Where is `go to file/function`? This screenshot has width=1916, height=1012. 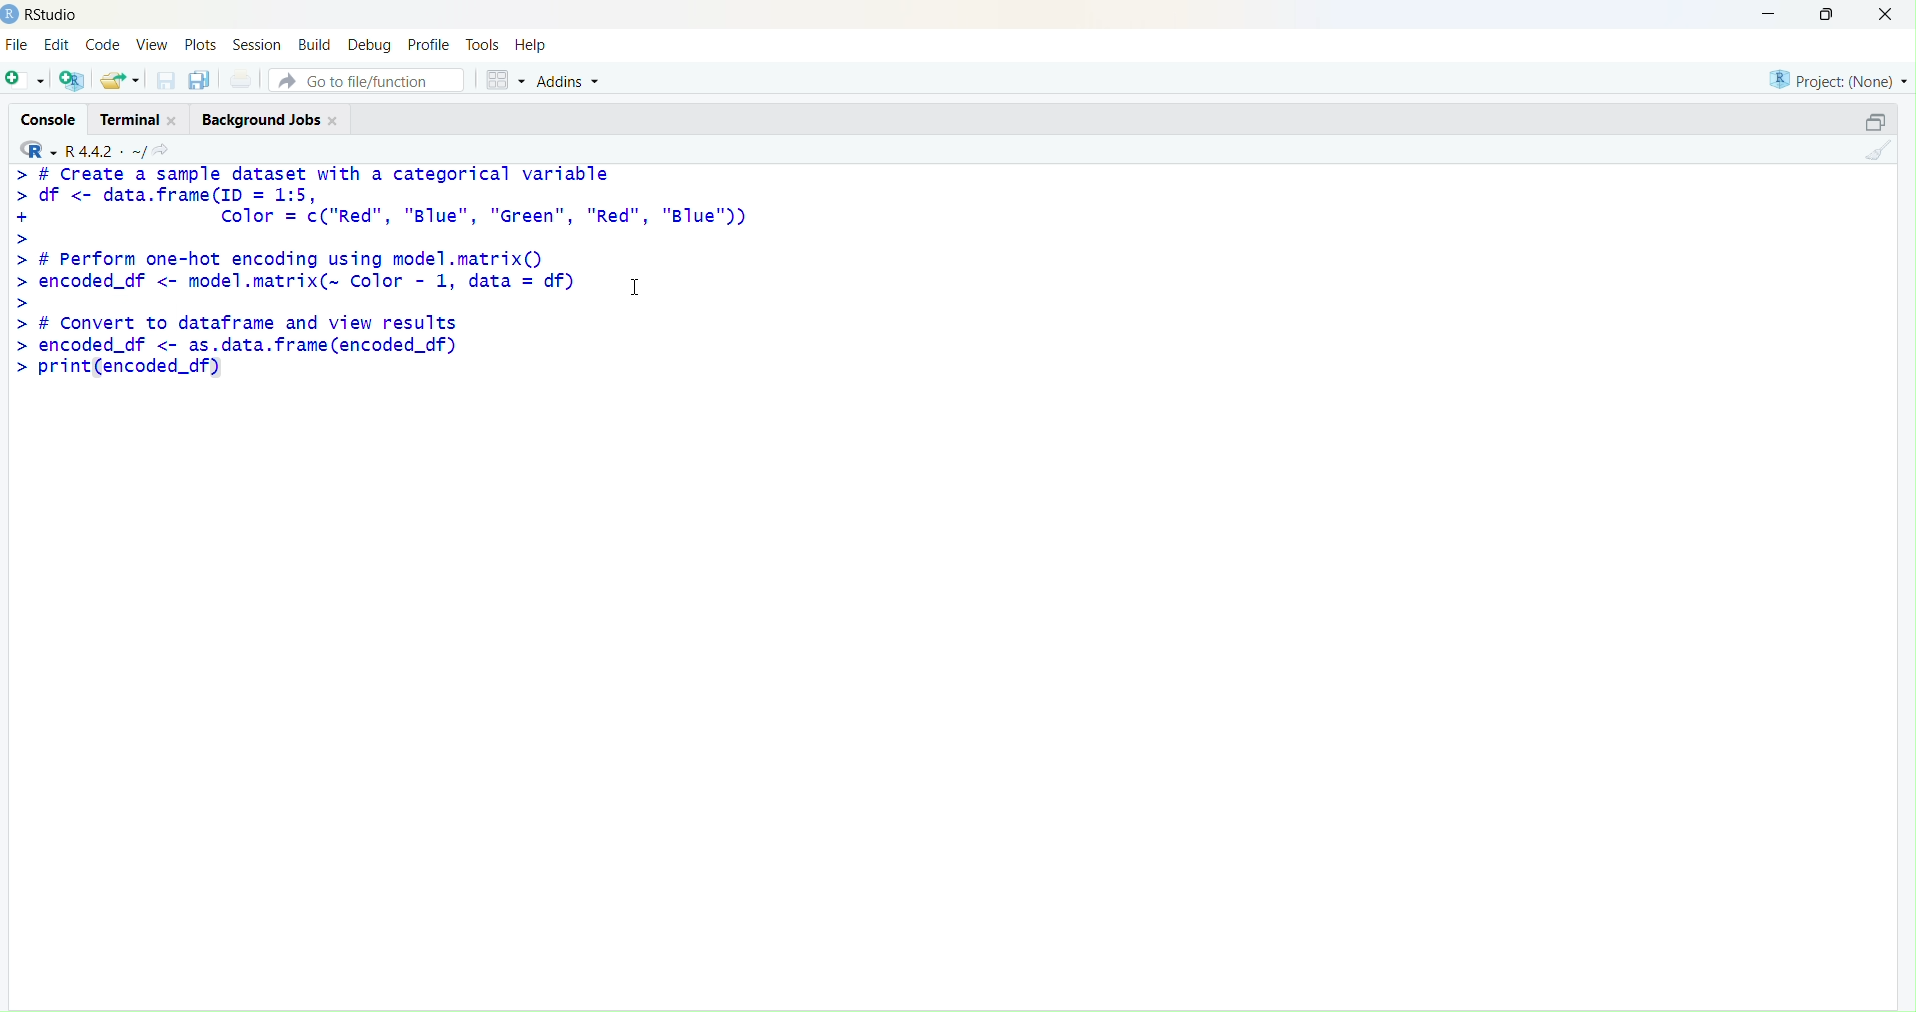 go to file/function is located at coordinates (366, 80).